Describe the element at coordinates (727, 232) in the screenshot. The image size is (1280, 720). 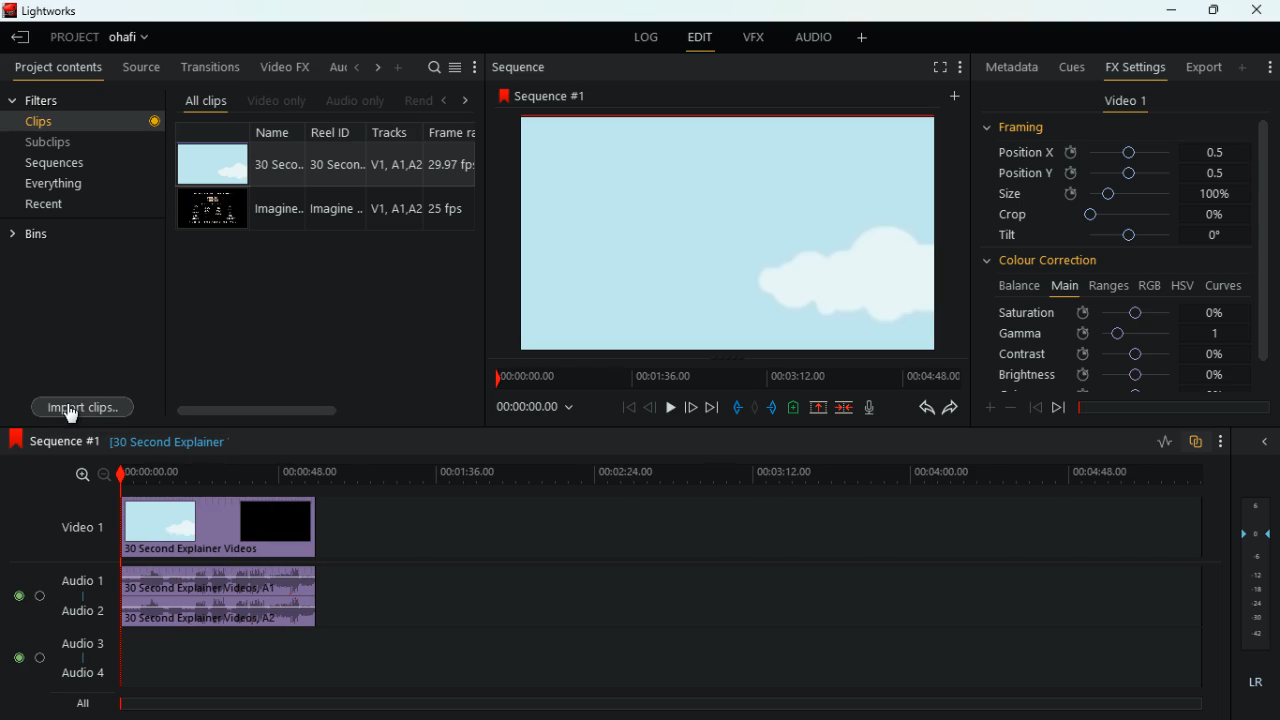
I see `image` at that location.